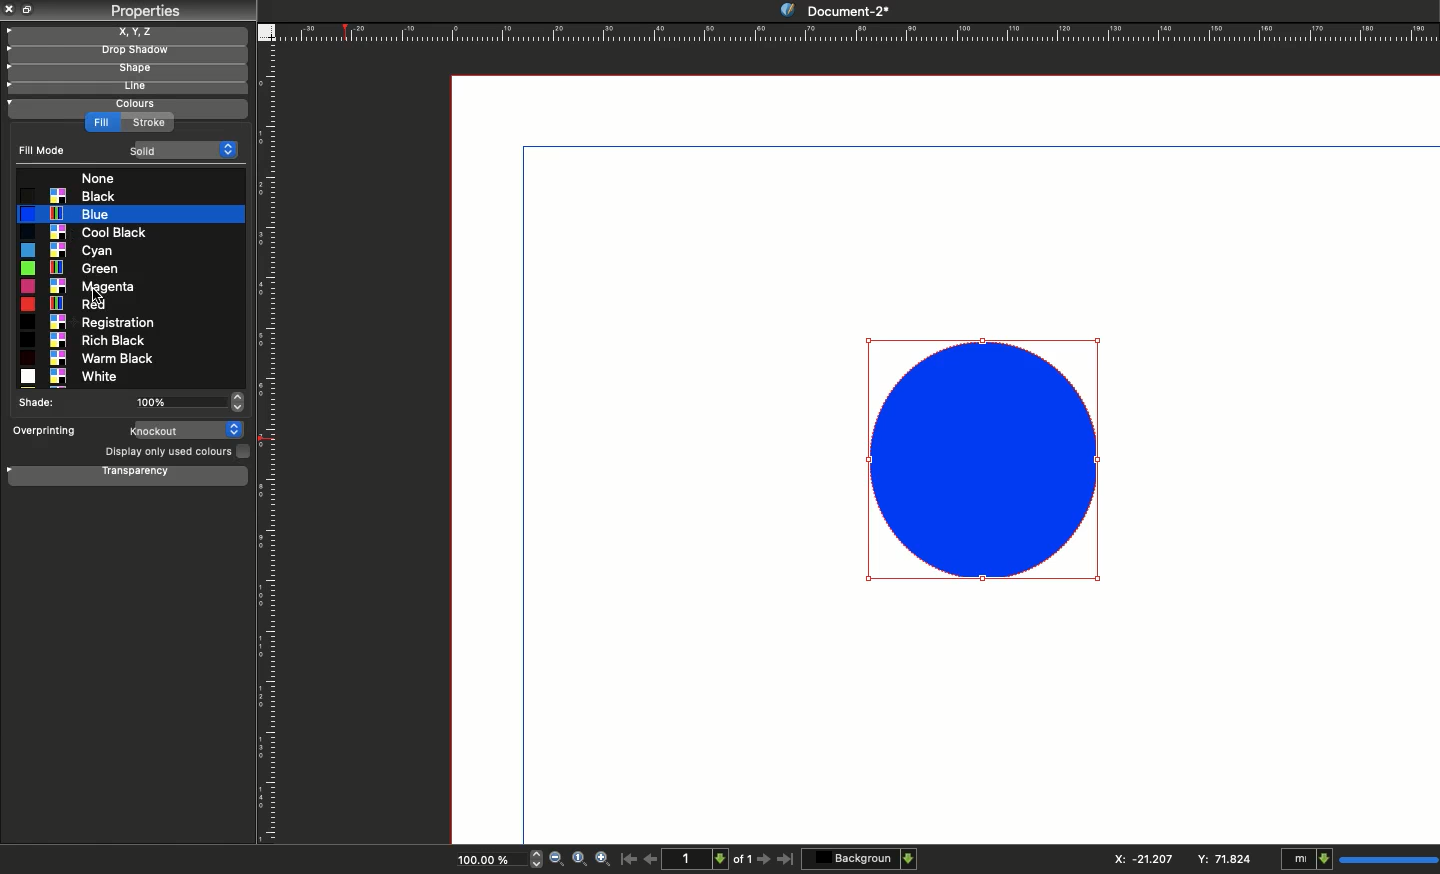 The height and width of the screenshot is (874, 1440). Describe the element at coordinates (743, 862) in the screenshot. I see `of 1` at that location.